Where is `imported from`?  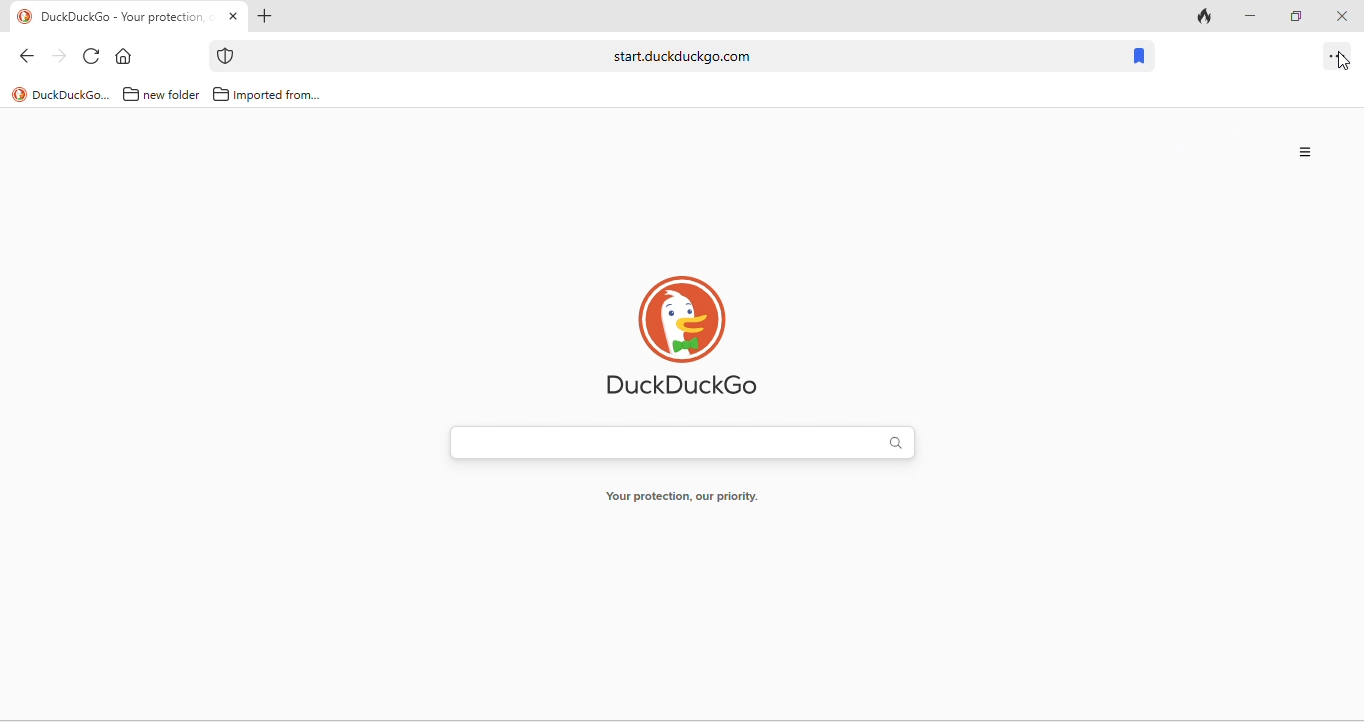 imported from is located at coordinates (279, 96).